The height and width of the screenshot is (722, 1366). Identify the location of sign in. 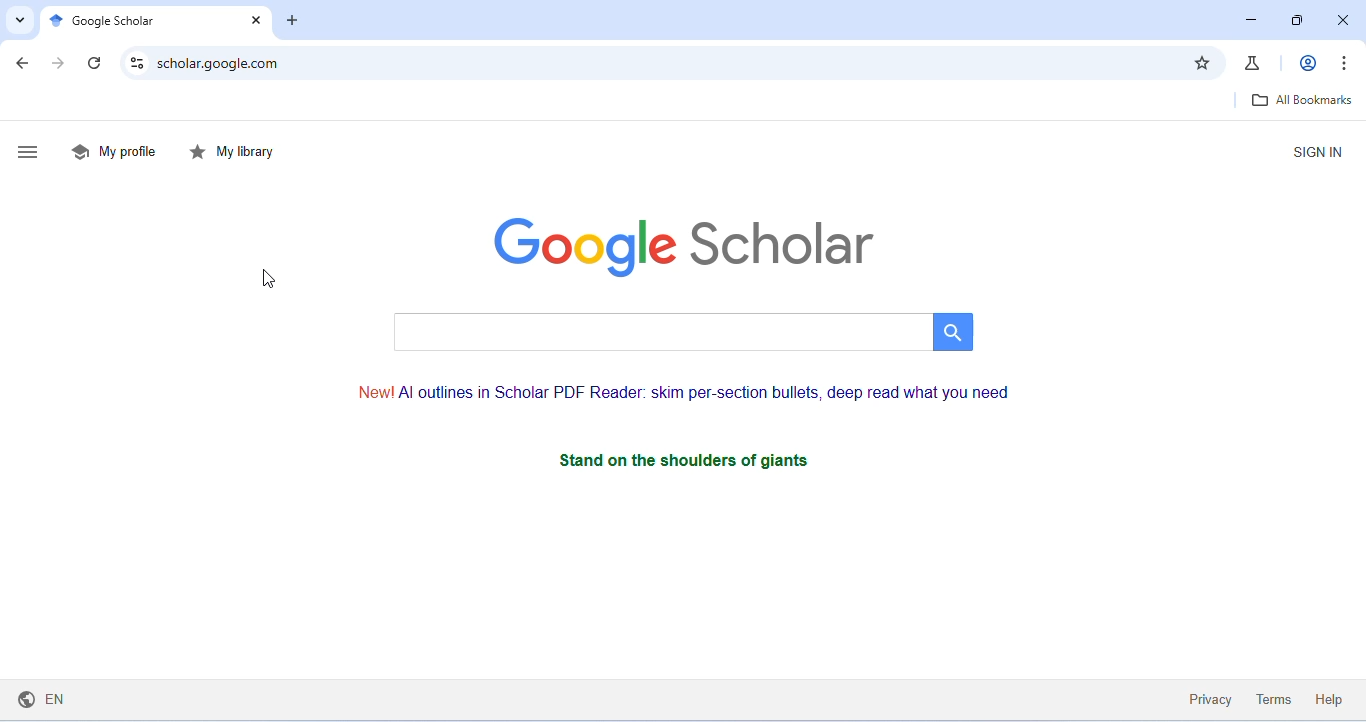
(1311, 151).